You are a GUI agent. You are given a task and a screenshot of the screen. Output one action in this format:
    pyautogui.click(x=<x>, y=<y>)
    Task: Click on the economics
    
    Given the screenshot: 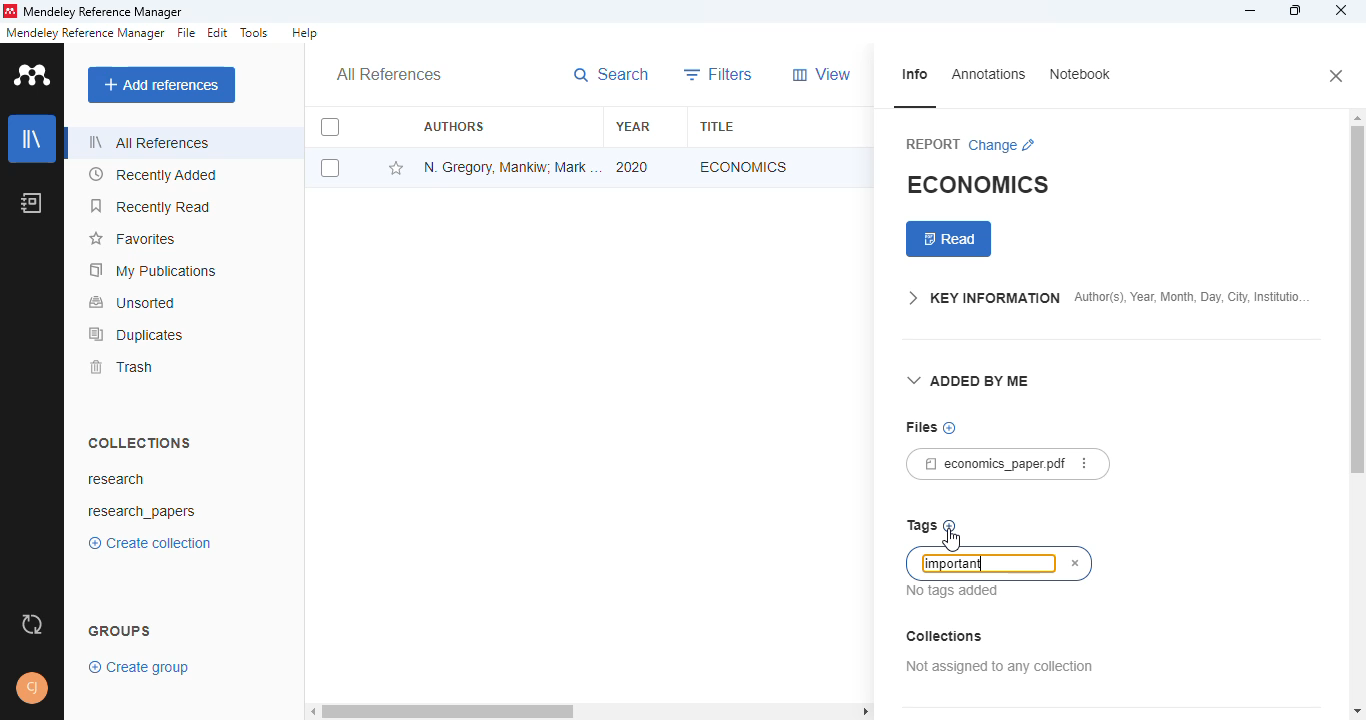 What is the action you would take?
    pyautogui.click(x=744, y=166)
    